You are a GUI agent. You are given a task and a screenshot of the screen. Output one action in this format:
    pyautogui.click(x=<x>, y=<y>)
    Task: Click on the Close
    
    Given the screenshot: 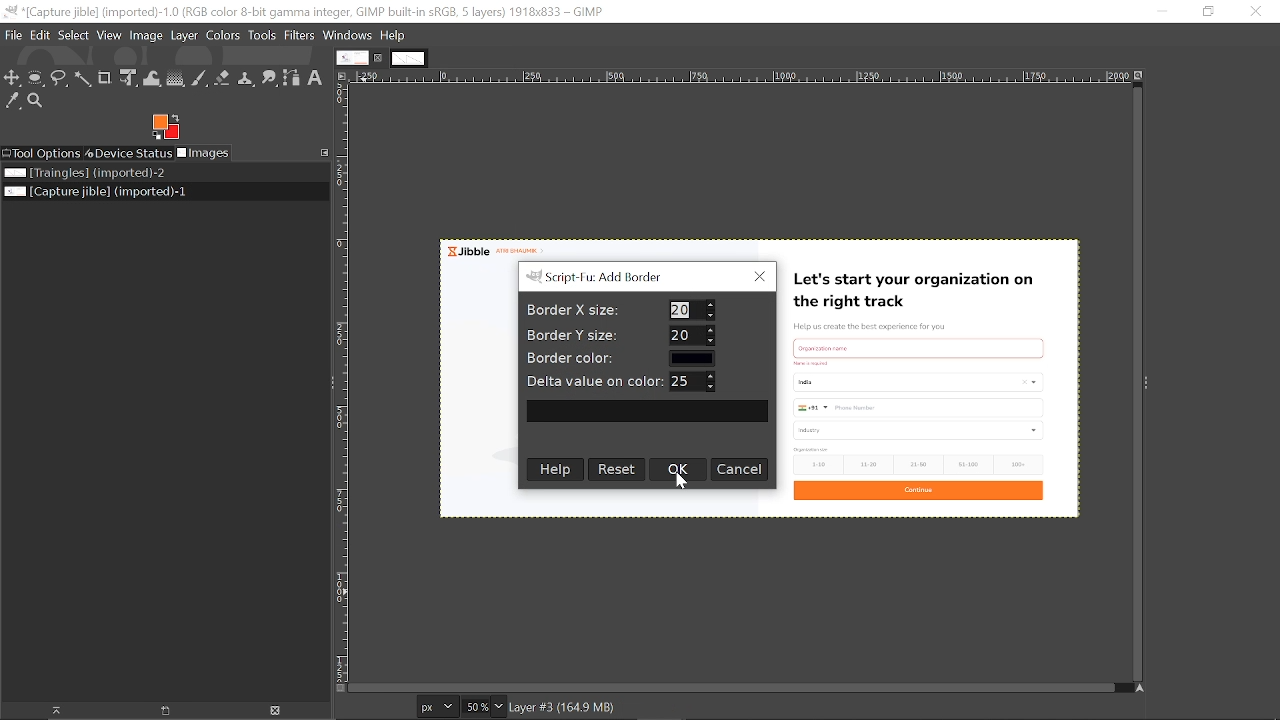 What is the action you would take?
    pyautogui.click(x=1257, y=11)
    